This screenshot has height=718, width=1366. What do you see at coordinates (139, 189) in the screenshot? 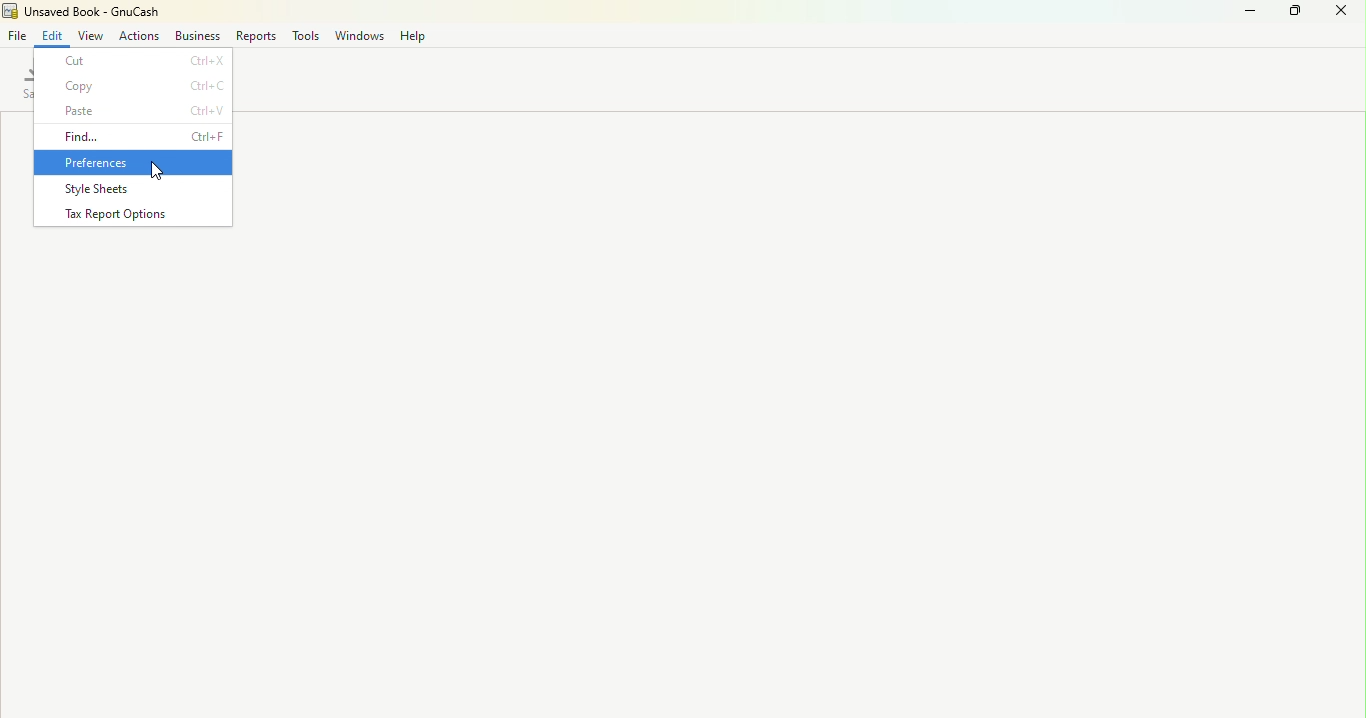
I see `Style sheets` at bounding box center [139, 189].